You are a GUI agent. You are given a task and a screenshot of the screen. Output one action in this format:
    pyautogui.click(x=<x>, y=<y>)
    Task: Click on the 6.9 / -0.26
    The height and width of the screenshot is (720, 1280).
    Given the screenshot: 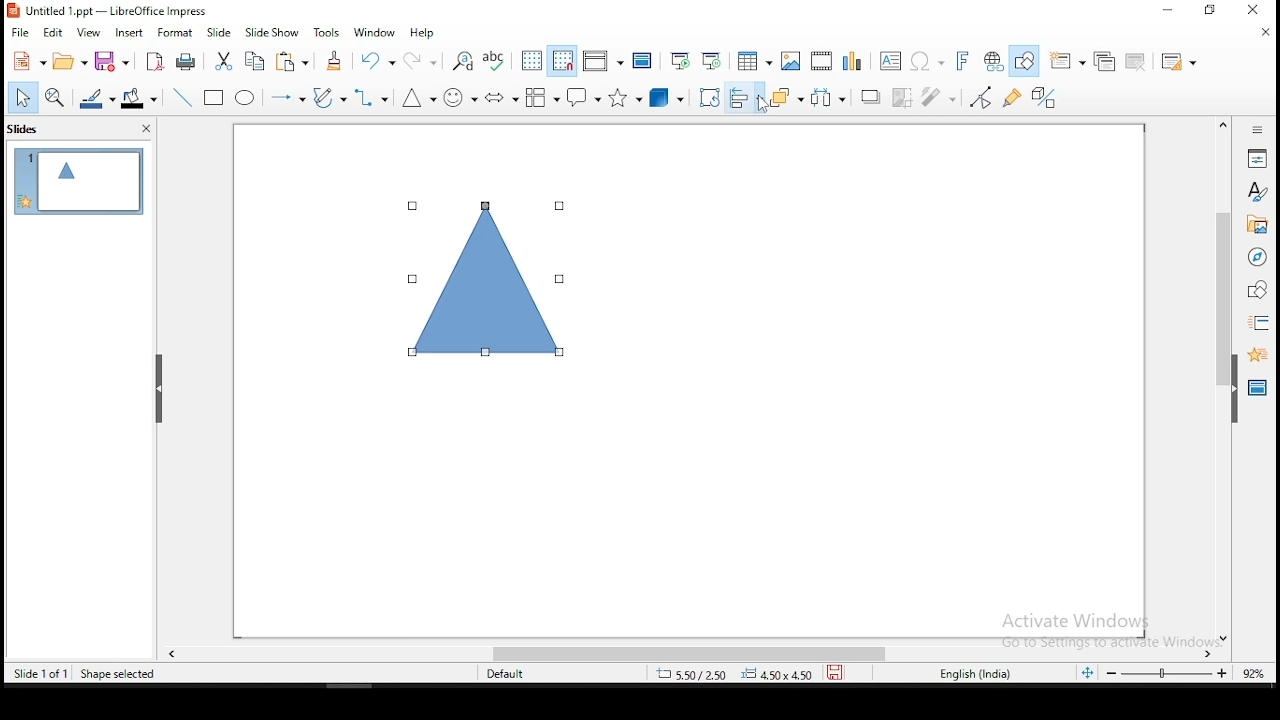 What is the action you would take?
    pyautogui.click(x=690, y=676)
    